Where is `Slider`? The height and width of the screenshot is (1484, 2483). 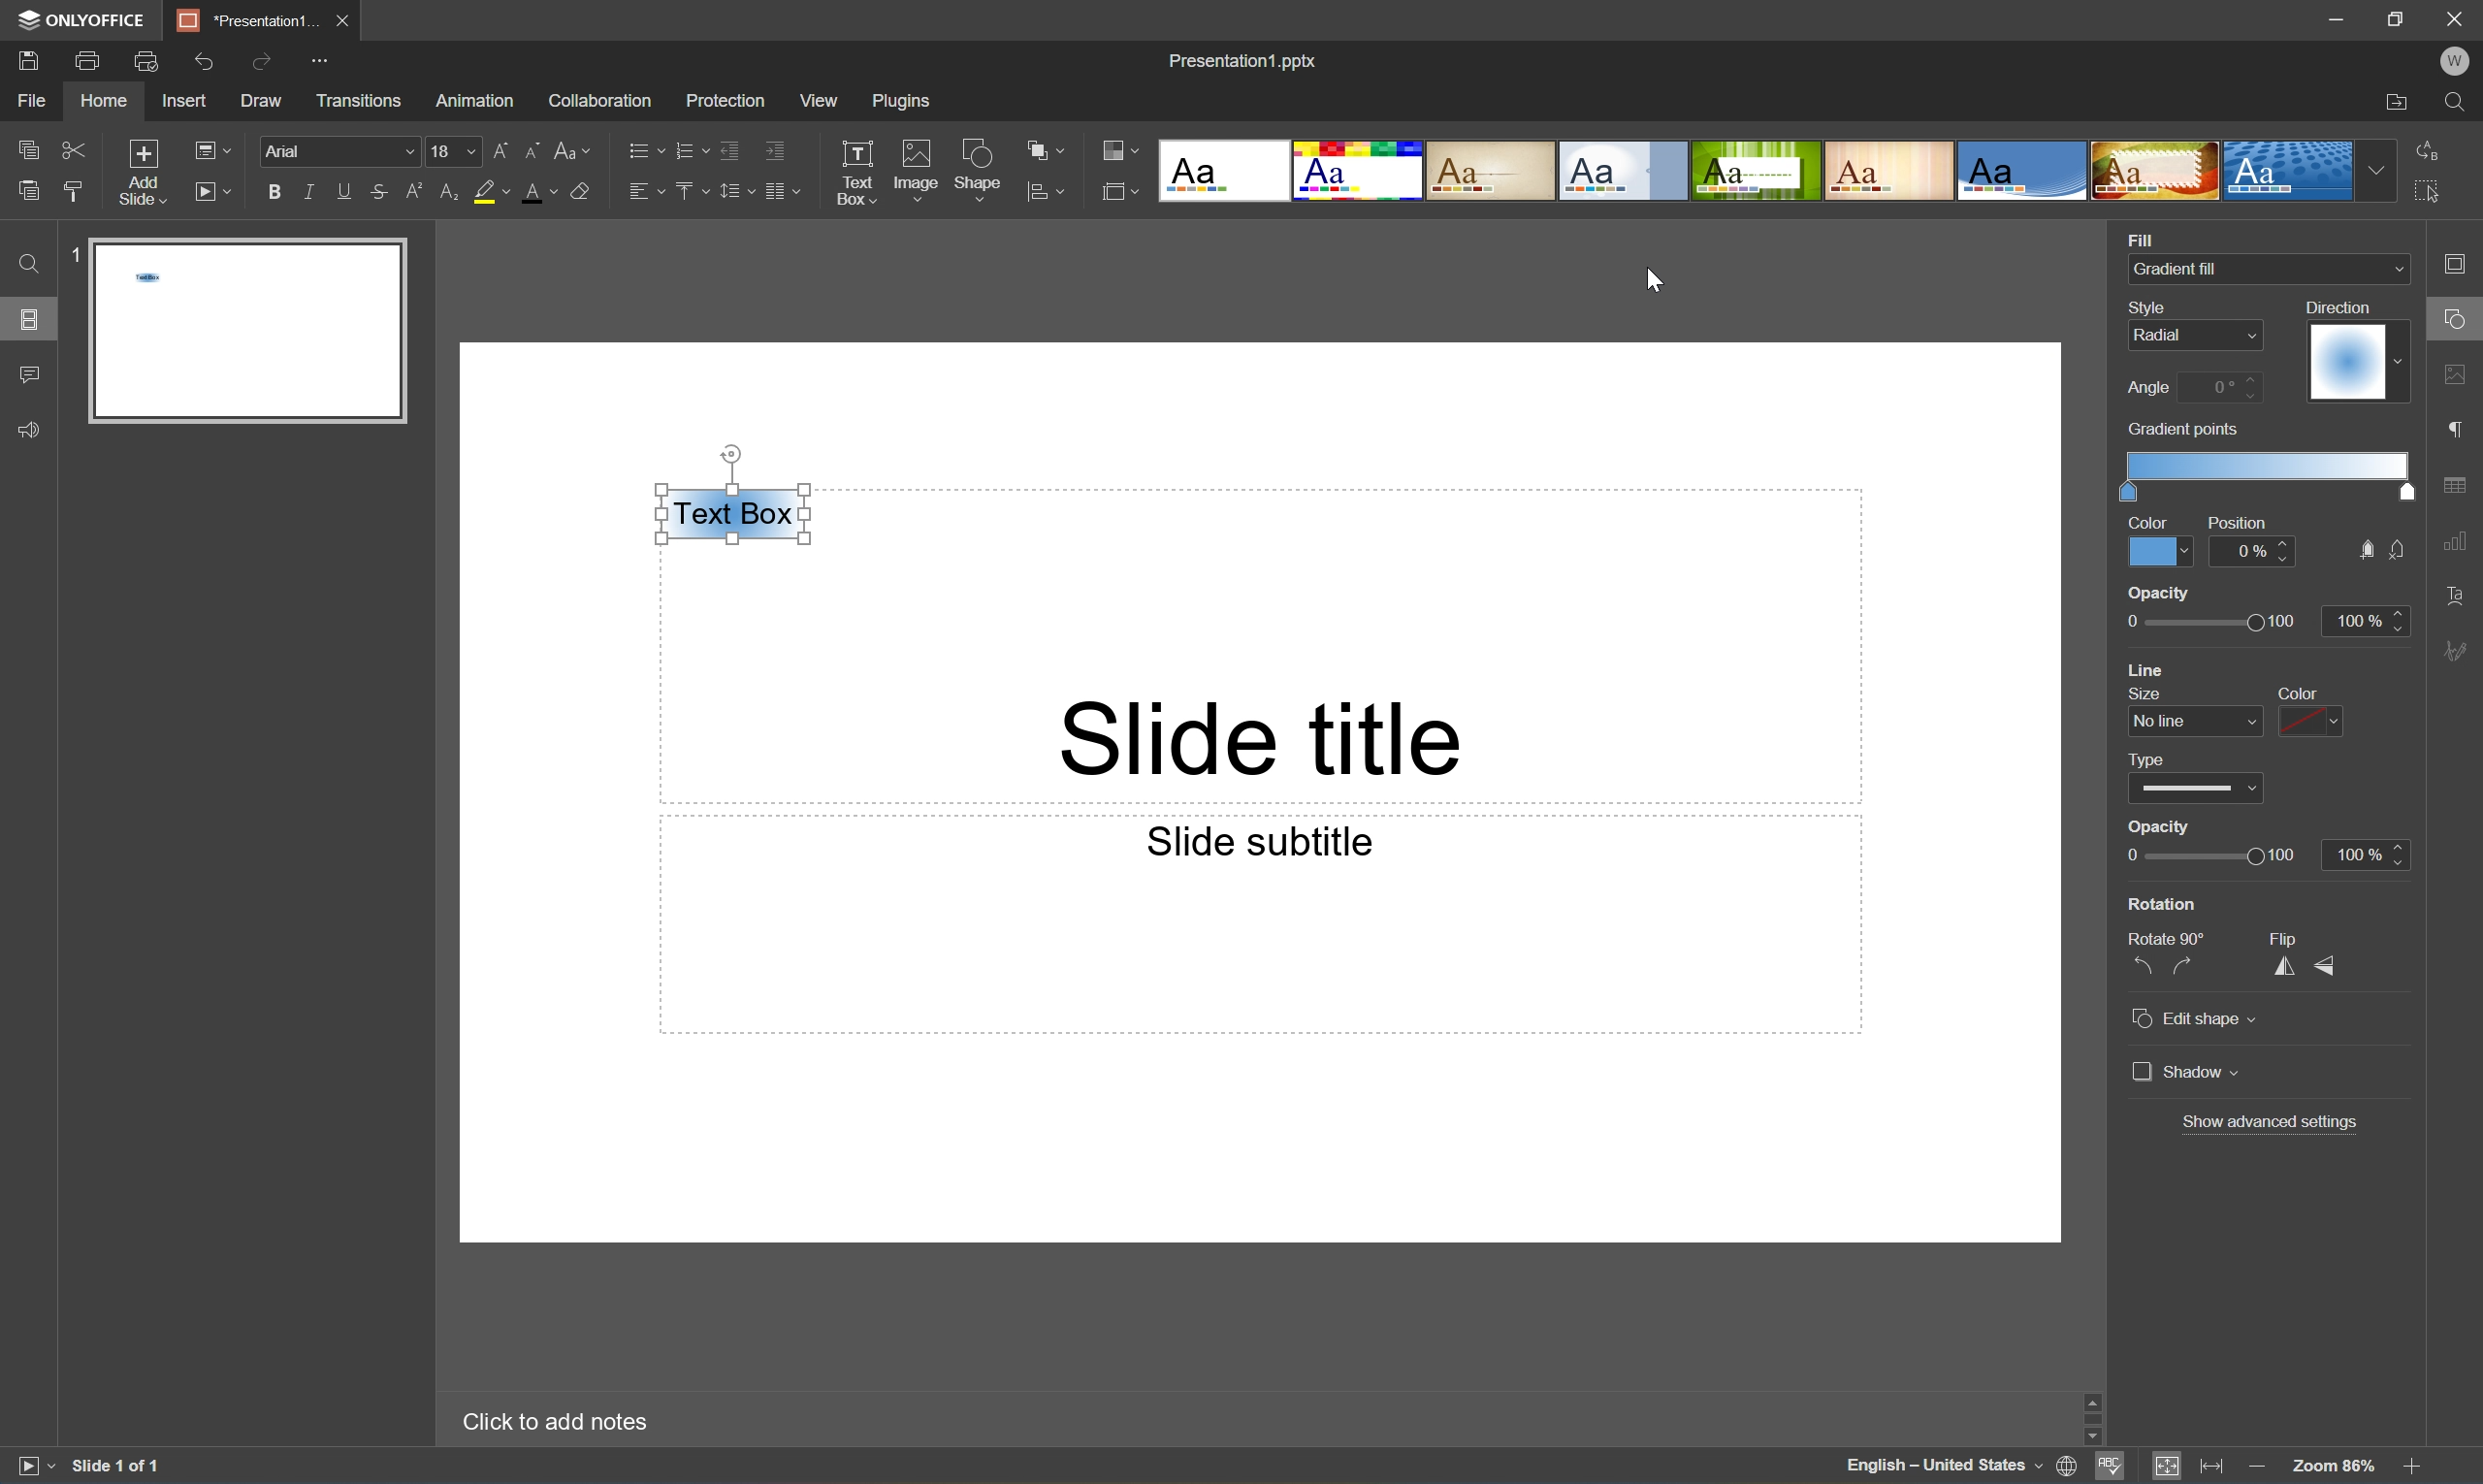 Slider is located at coordinates (2205, 621).